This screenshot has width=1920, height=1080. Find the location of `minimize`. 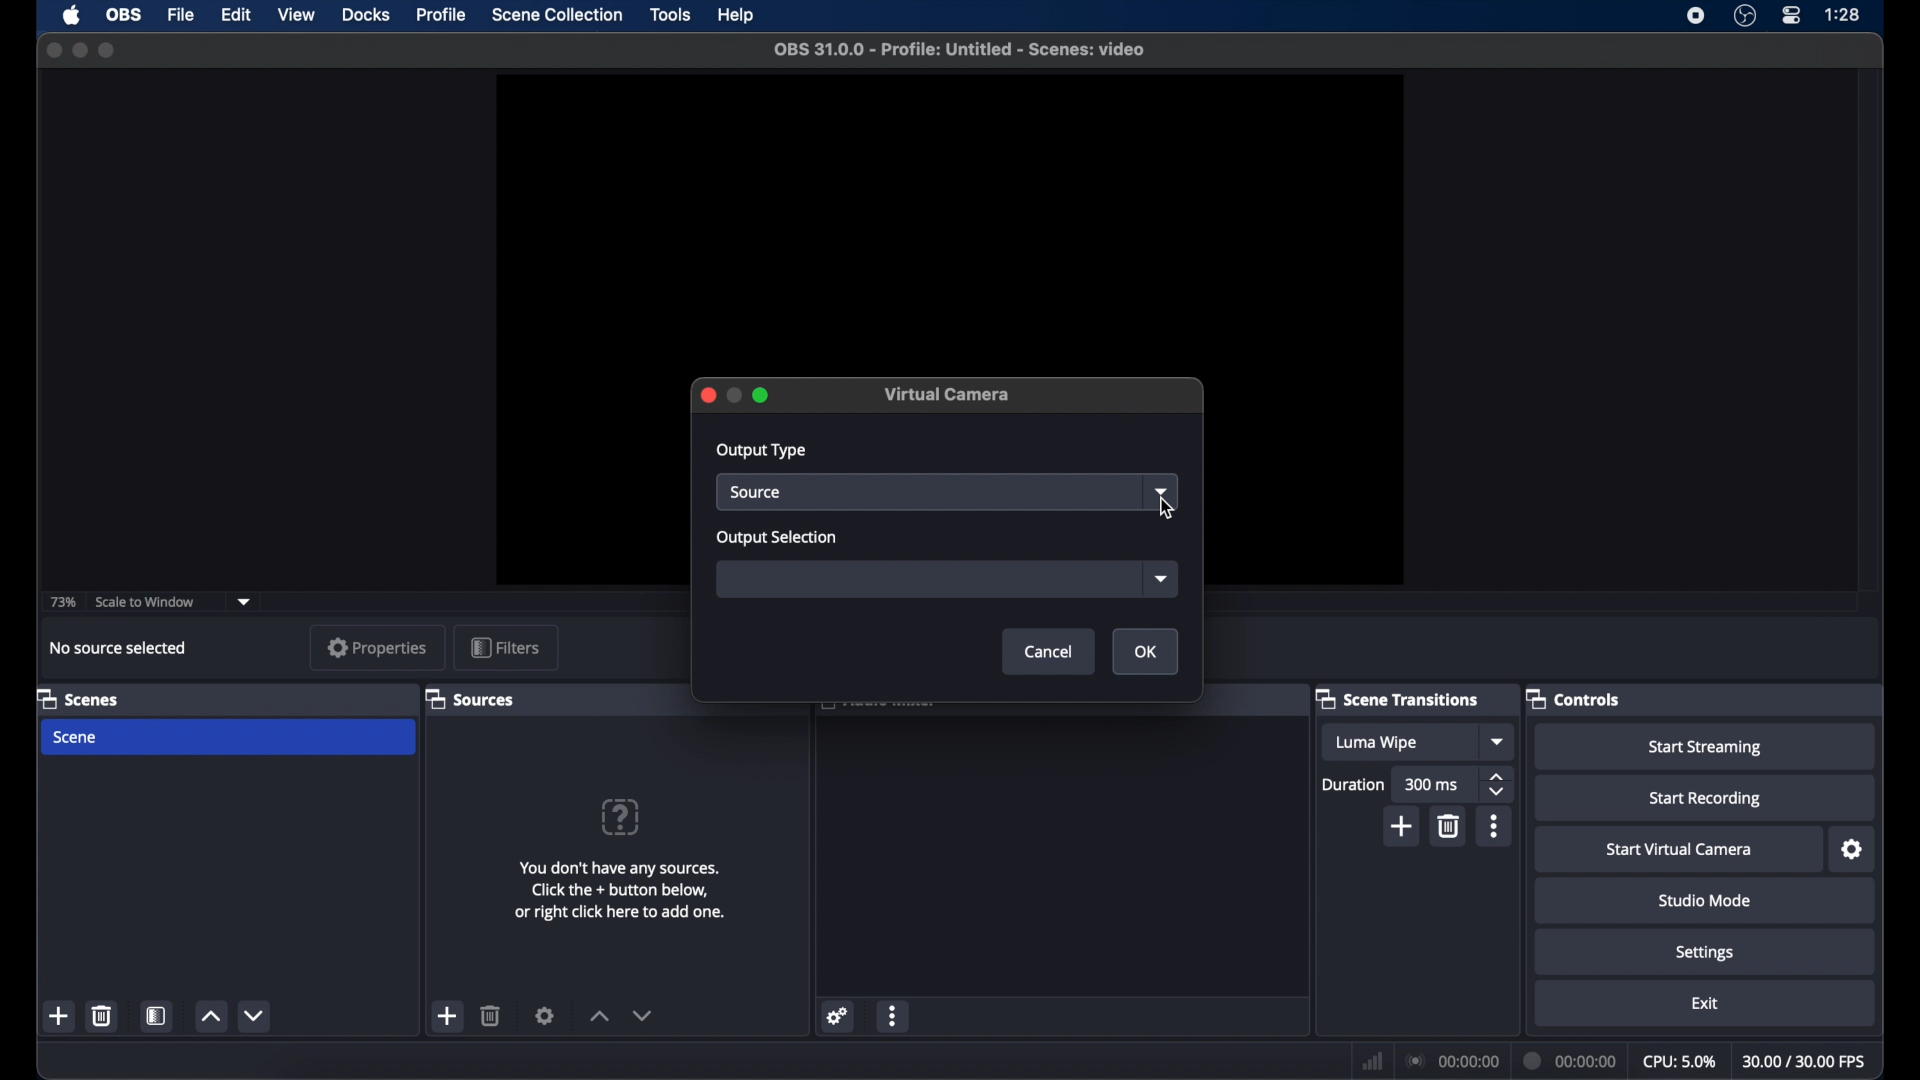

minimize is located at coordinates (79, 50).